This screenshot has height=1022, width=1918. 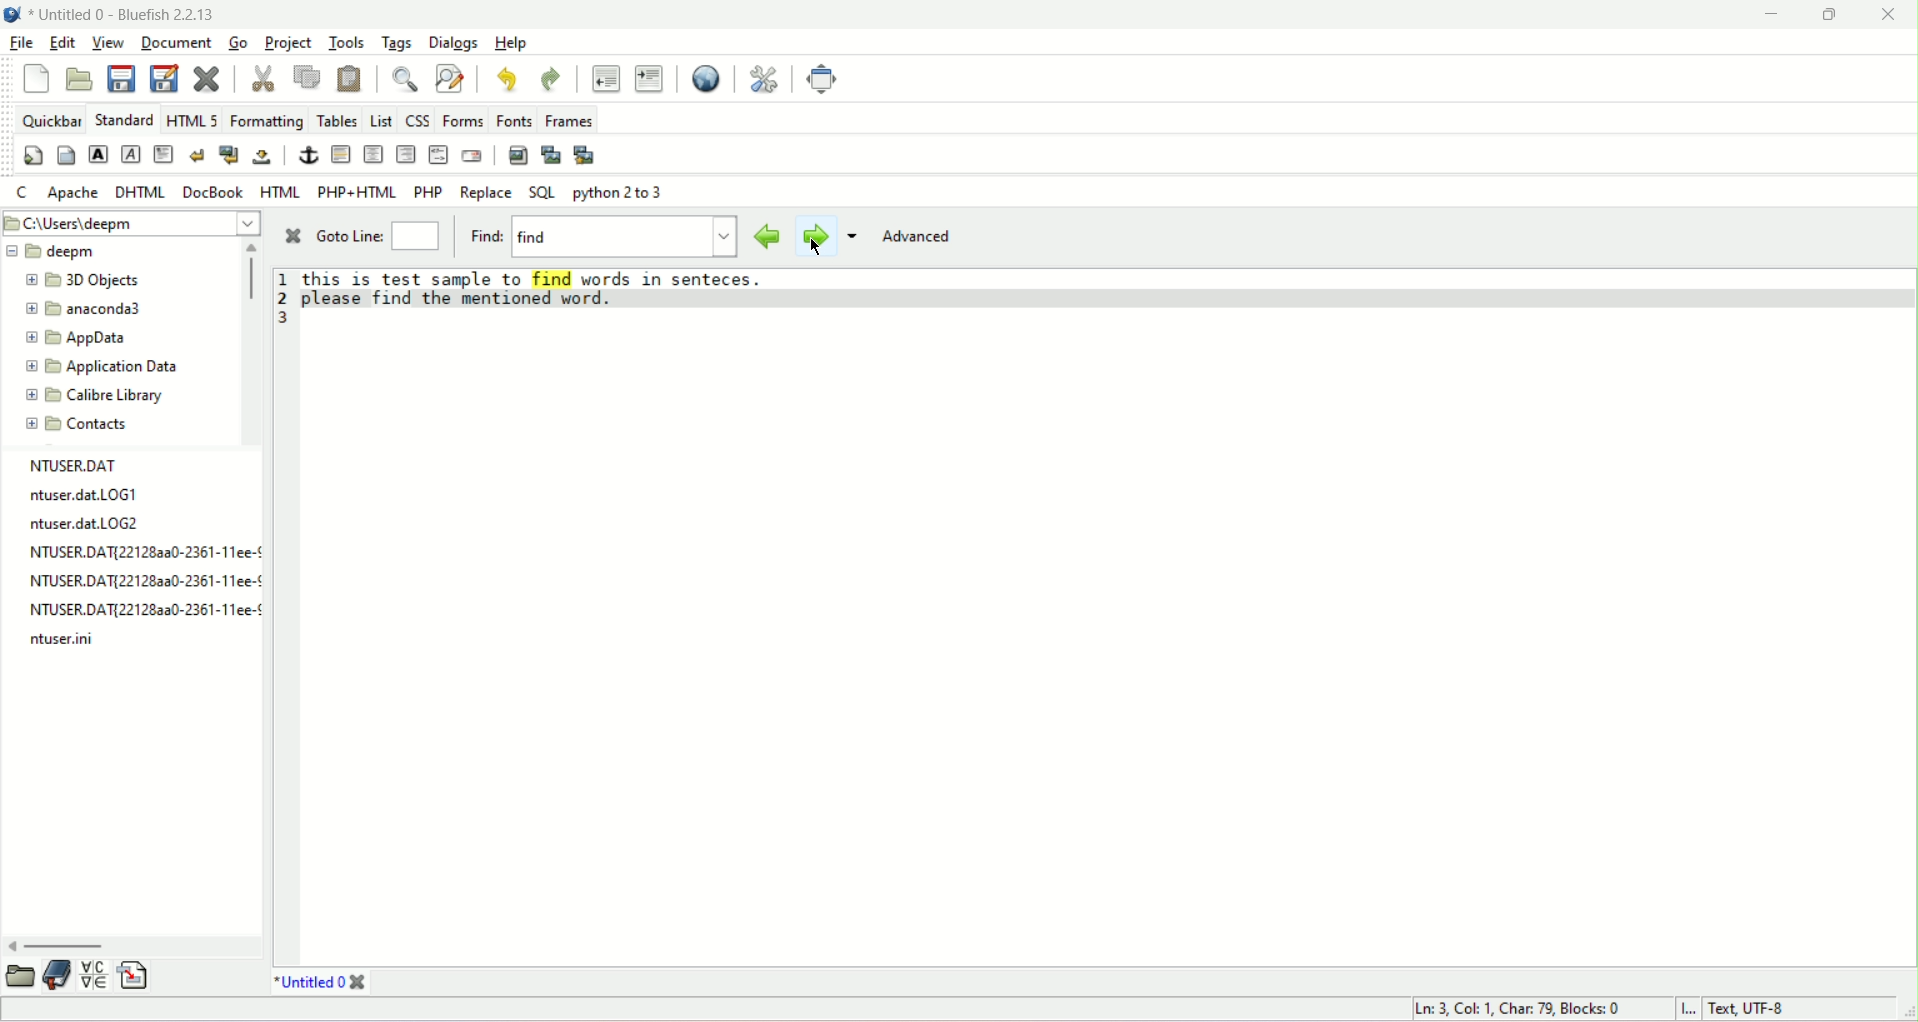 What do you see at coordinates (51, 119) in the screenshot?
I see `quickbar` at bounding box center [51, 119].